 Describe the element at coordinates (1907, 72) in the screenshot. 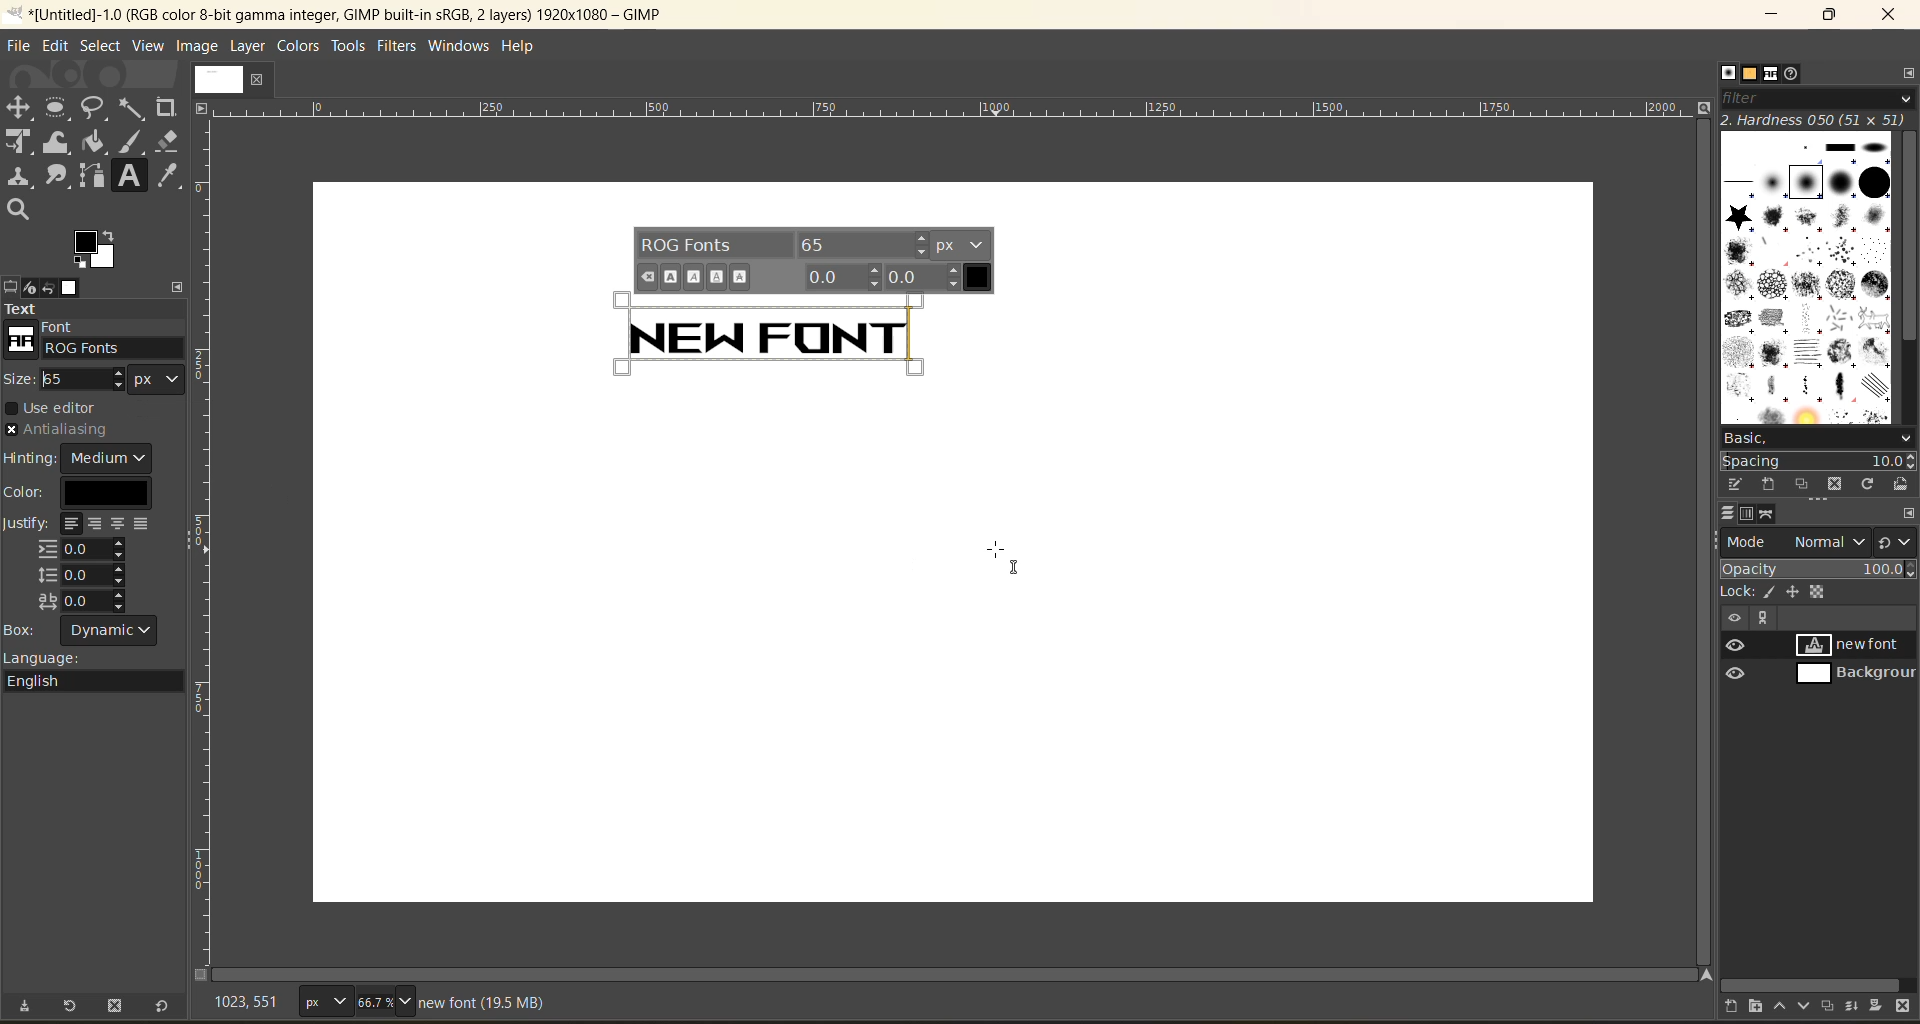

I see `configure` at that location.